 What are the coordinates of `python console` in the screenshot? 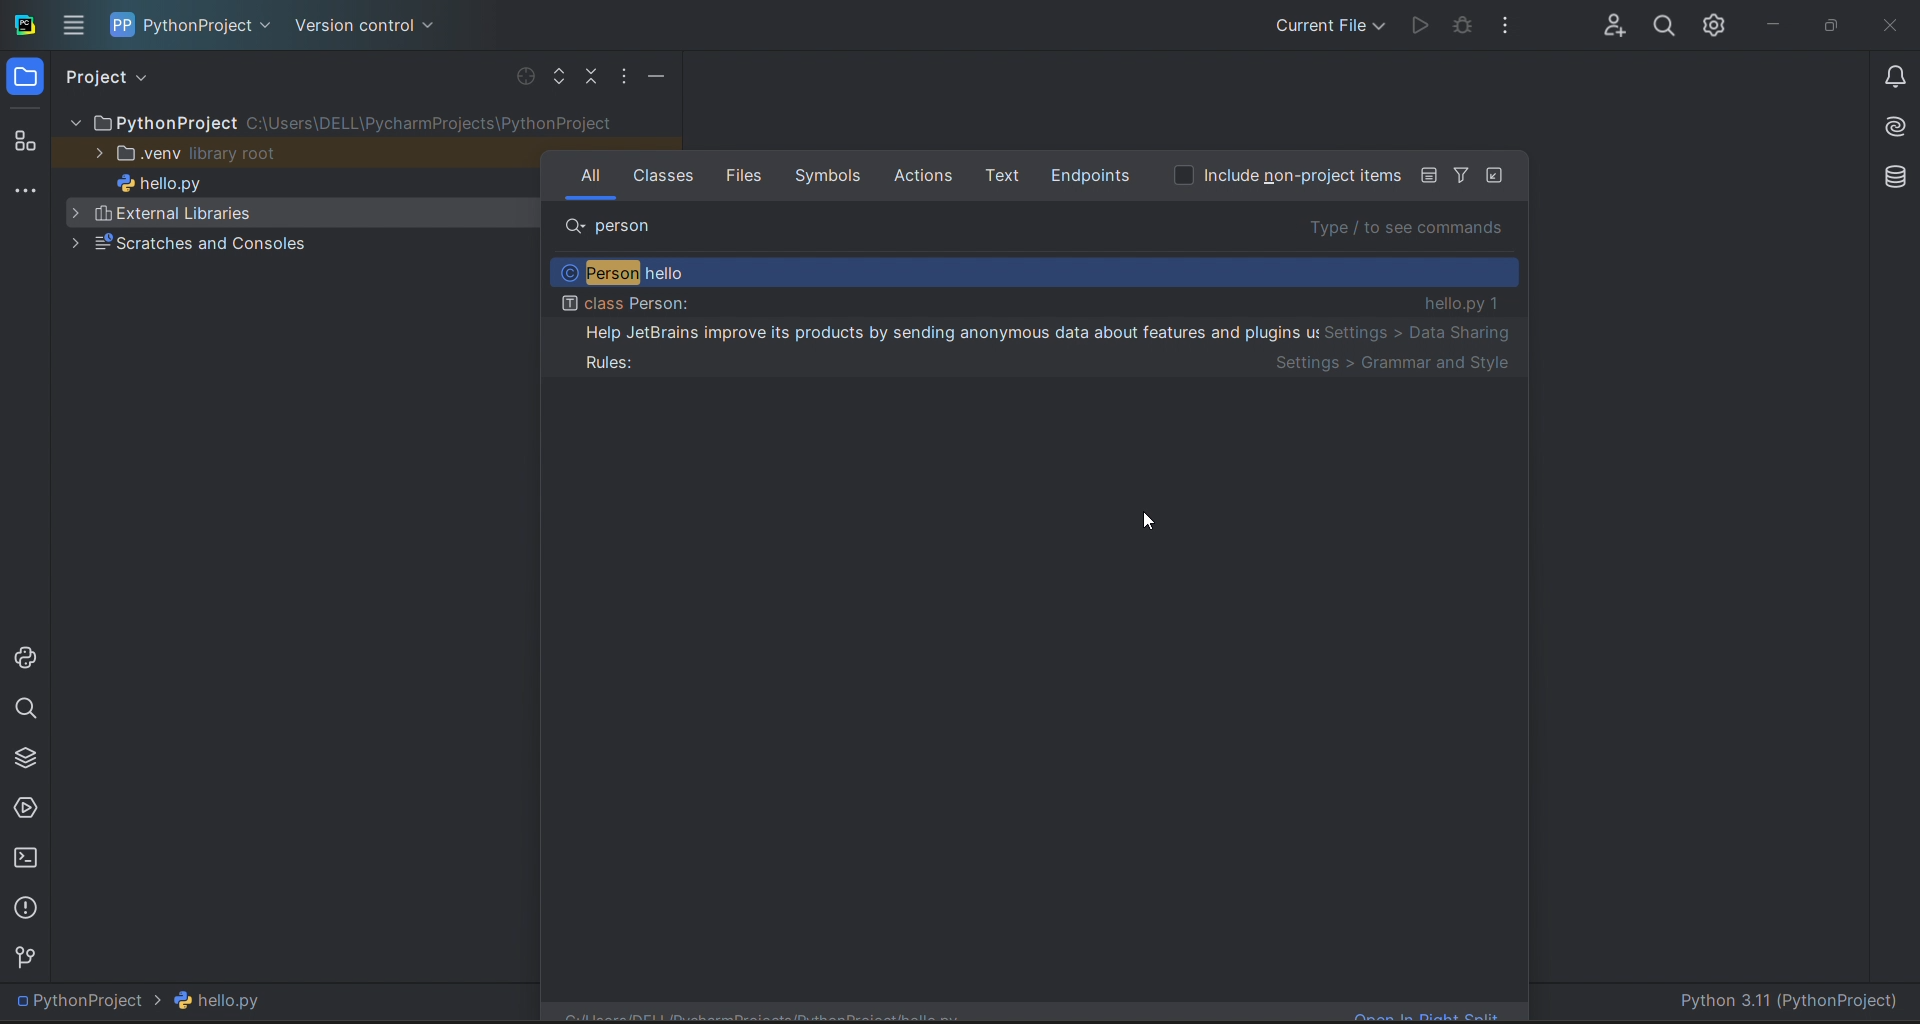 It's located at (25, 658).